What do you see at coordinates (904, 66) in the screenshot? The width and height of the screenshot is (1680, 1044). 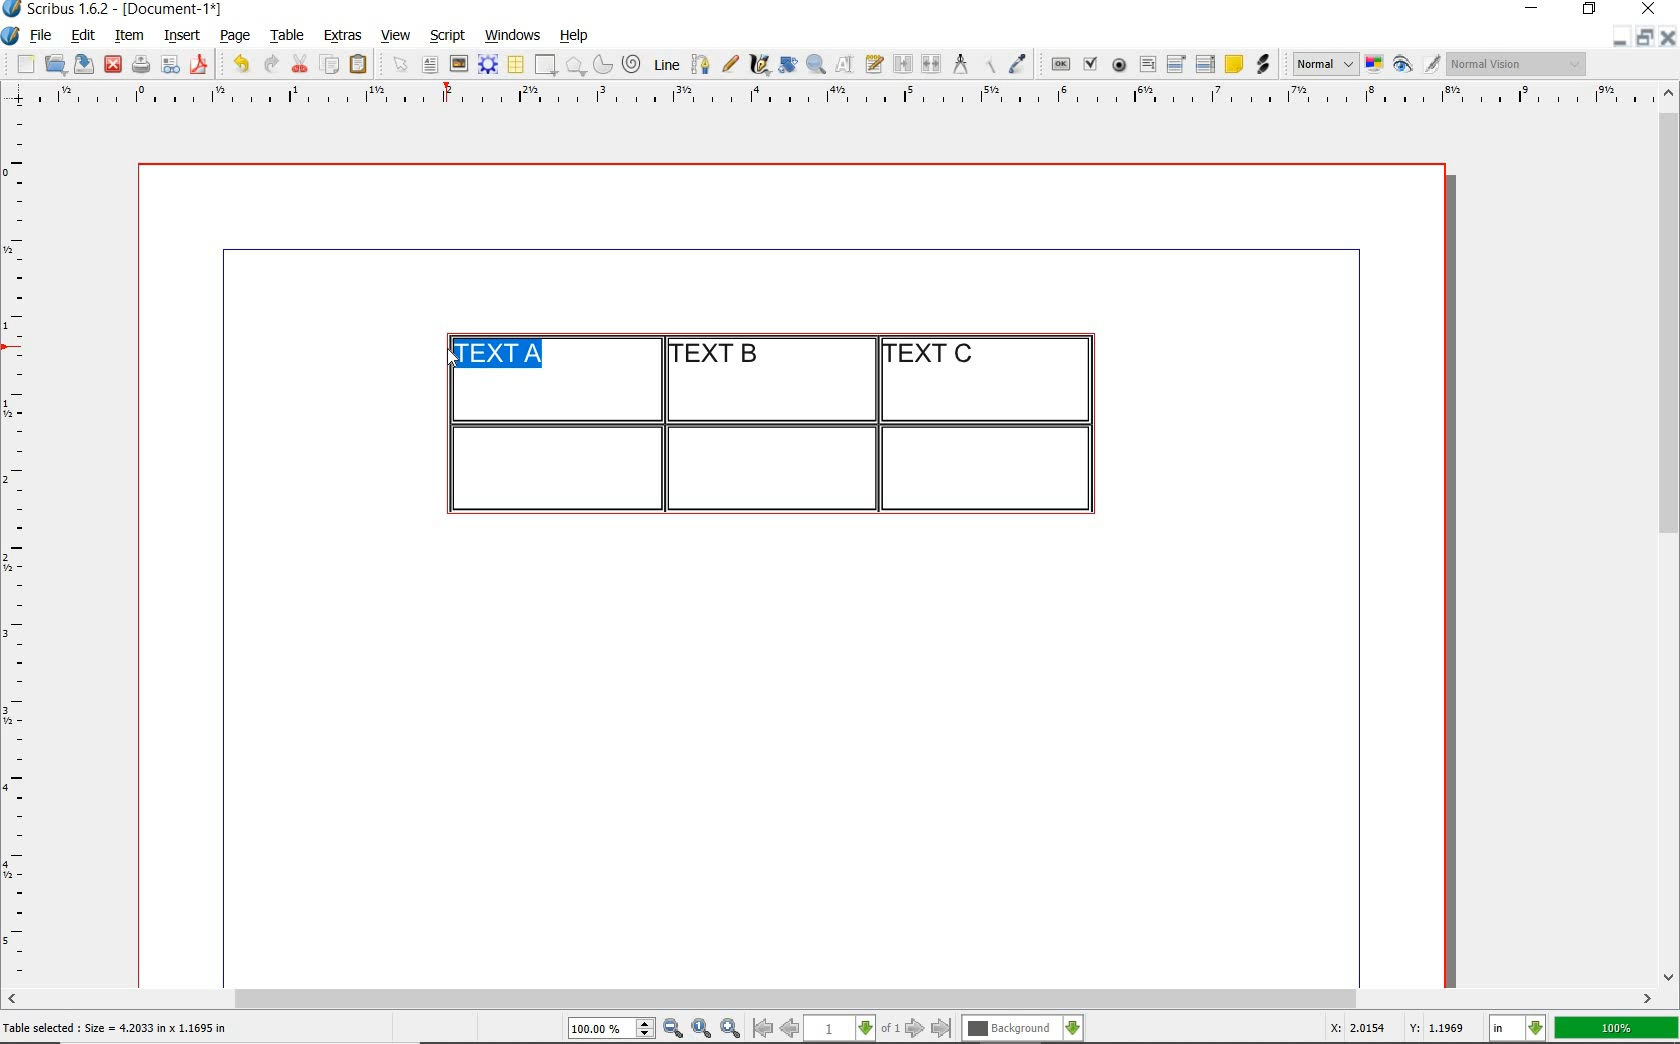 I see `link text frames` at bounding box center [904, 66].